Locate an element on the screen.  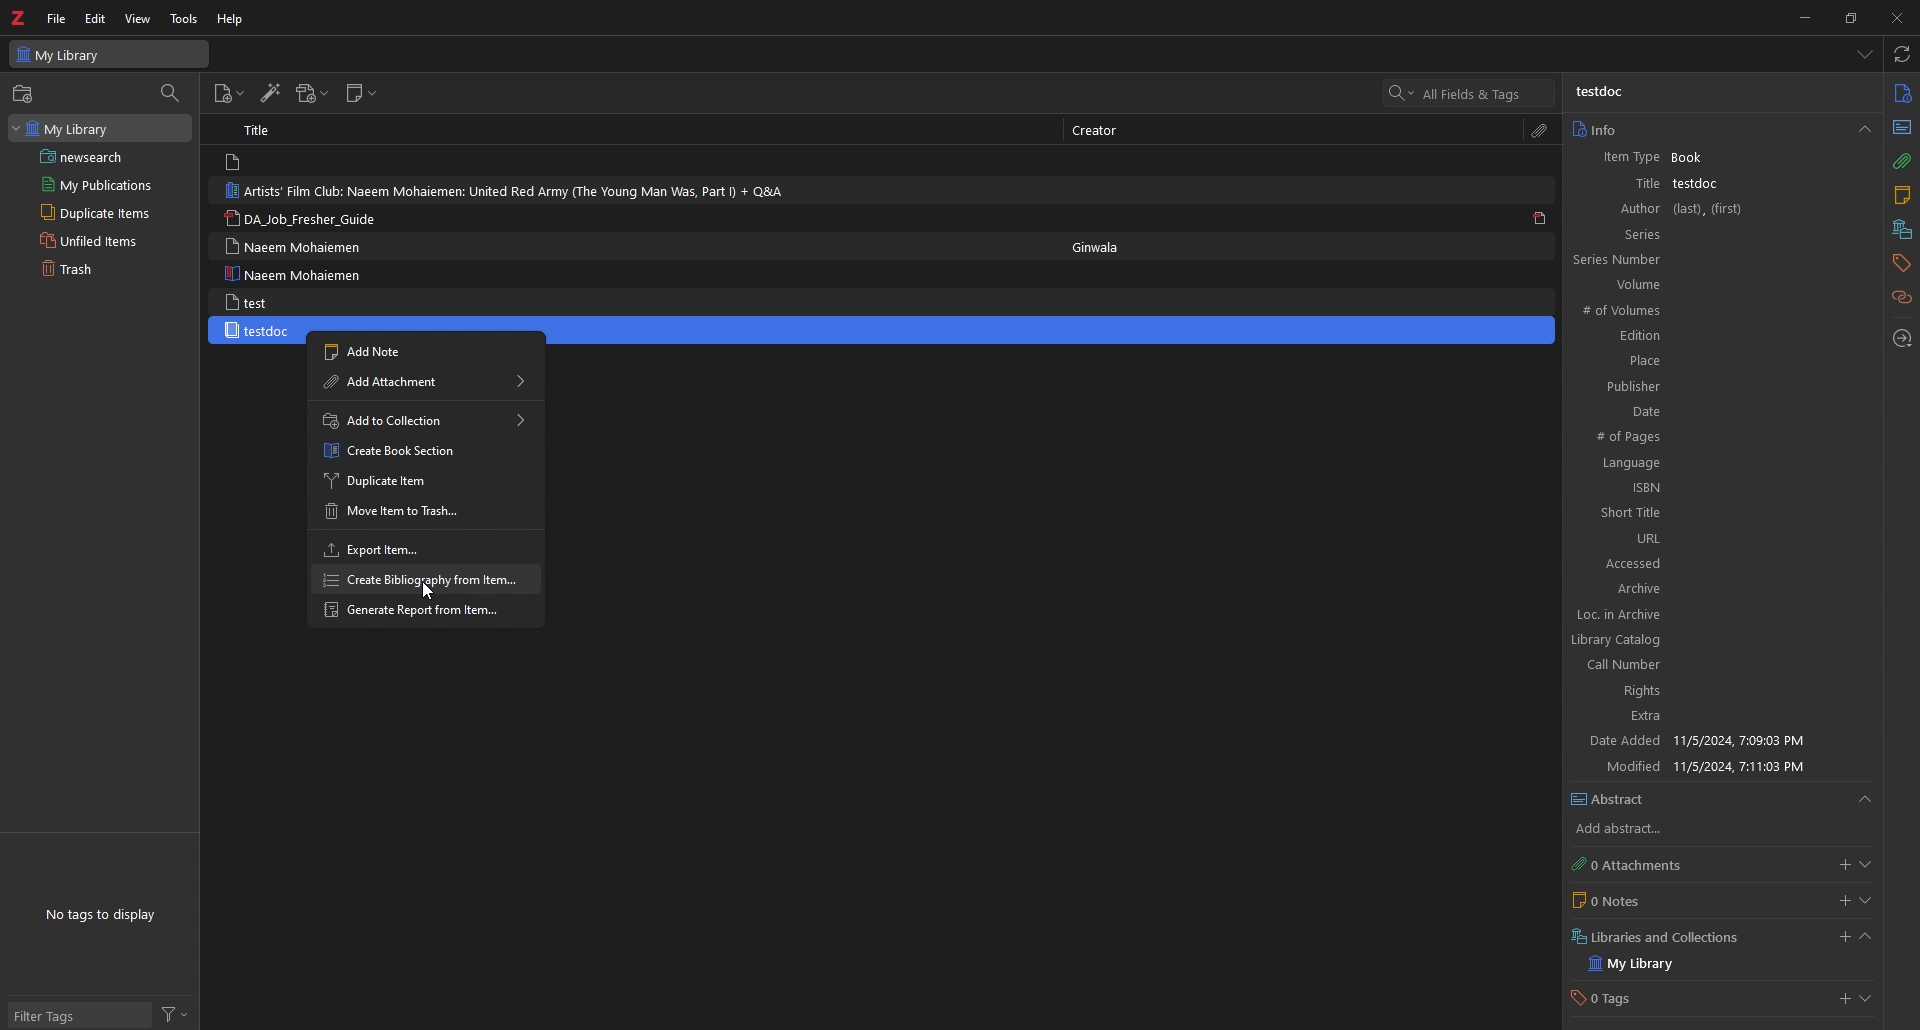
duplicate items is located at coordinates (92, 212).